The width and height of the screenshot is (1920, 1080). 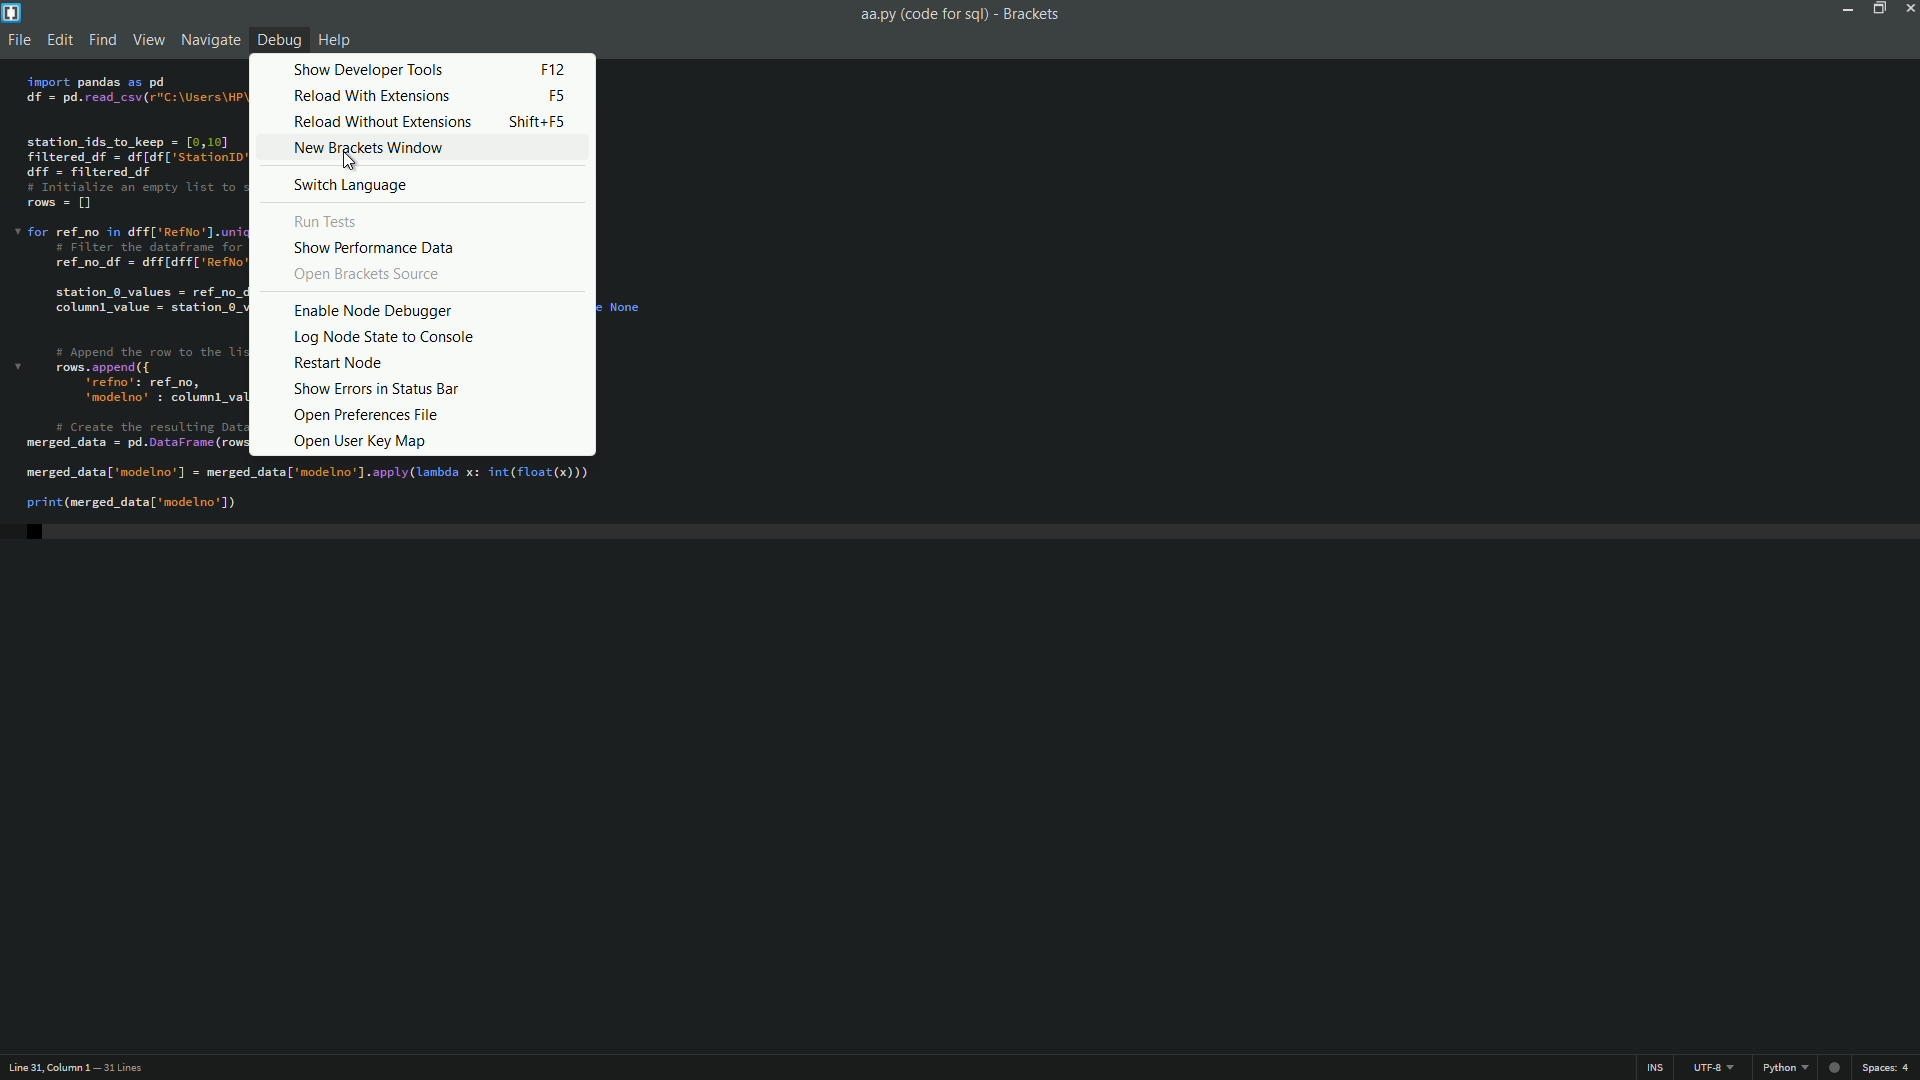 What do you see at coordinates (1847, 9) in the screenshot?
I see `minimize` at bounding box center [1847, 9].